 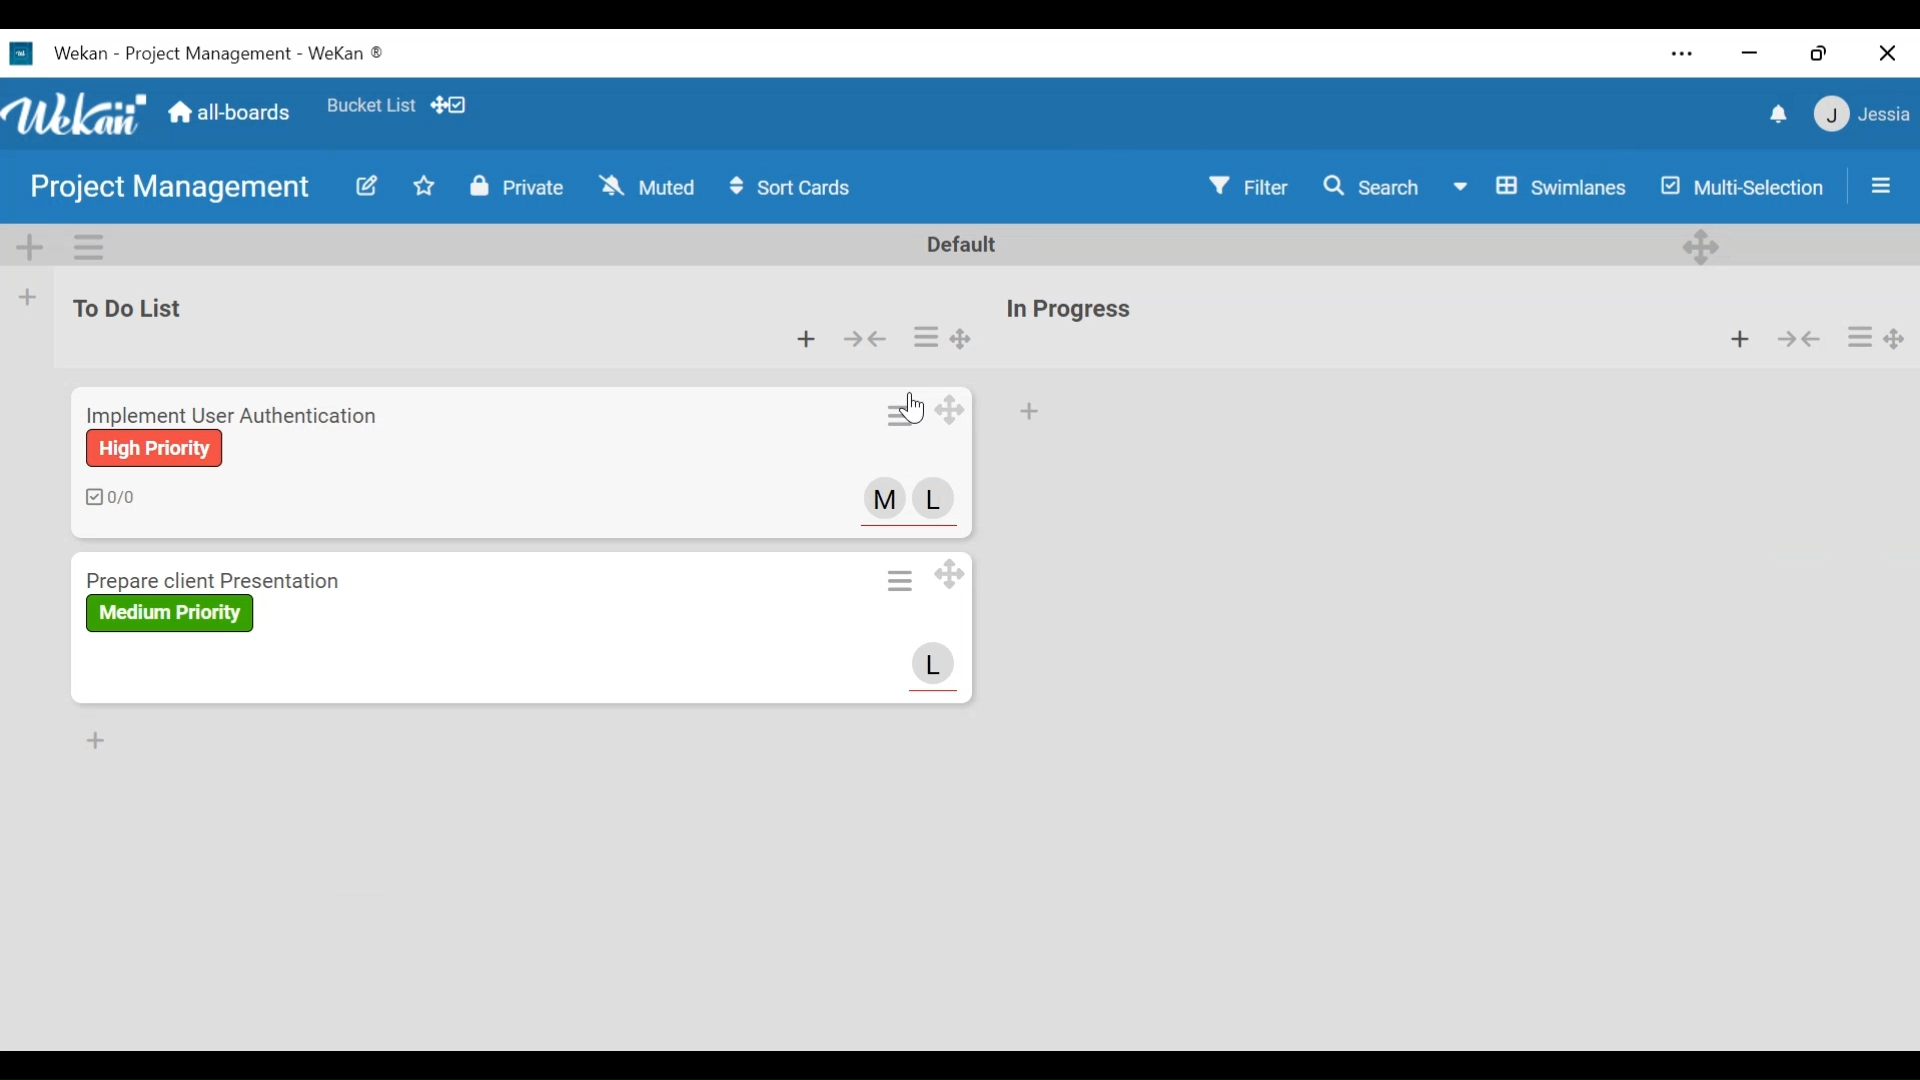 I want to click on Edit, so click(x=364, y=188).